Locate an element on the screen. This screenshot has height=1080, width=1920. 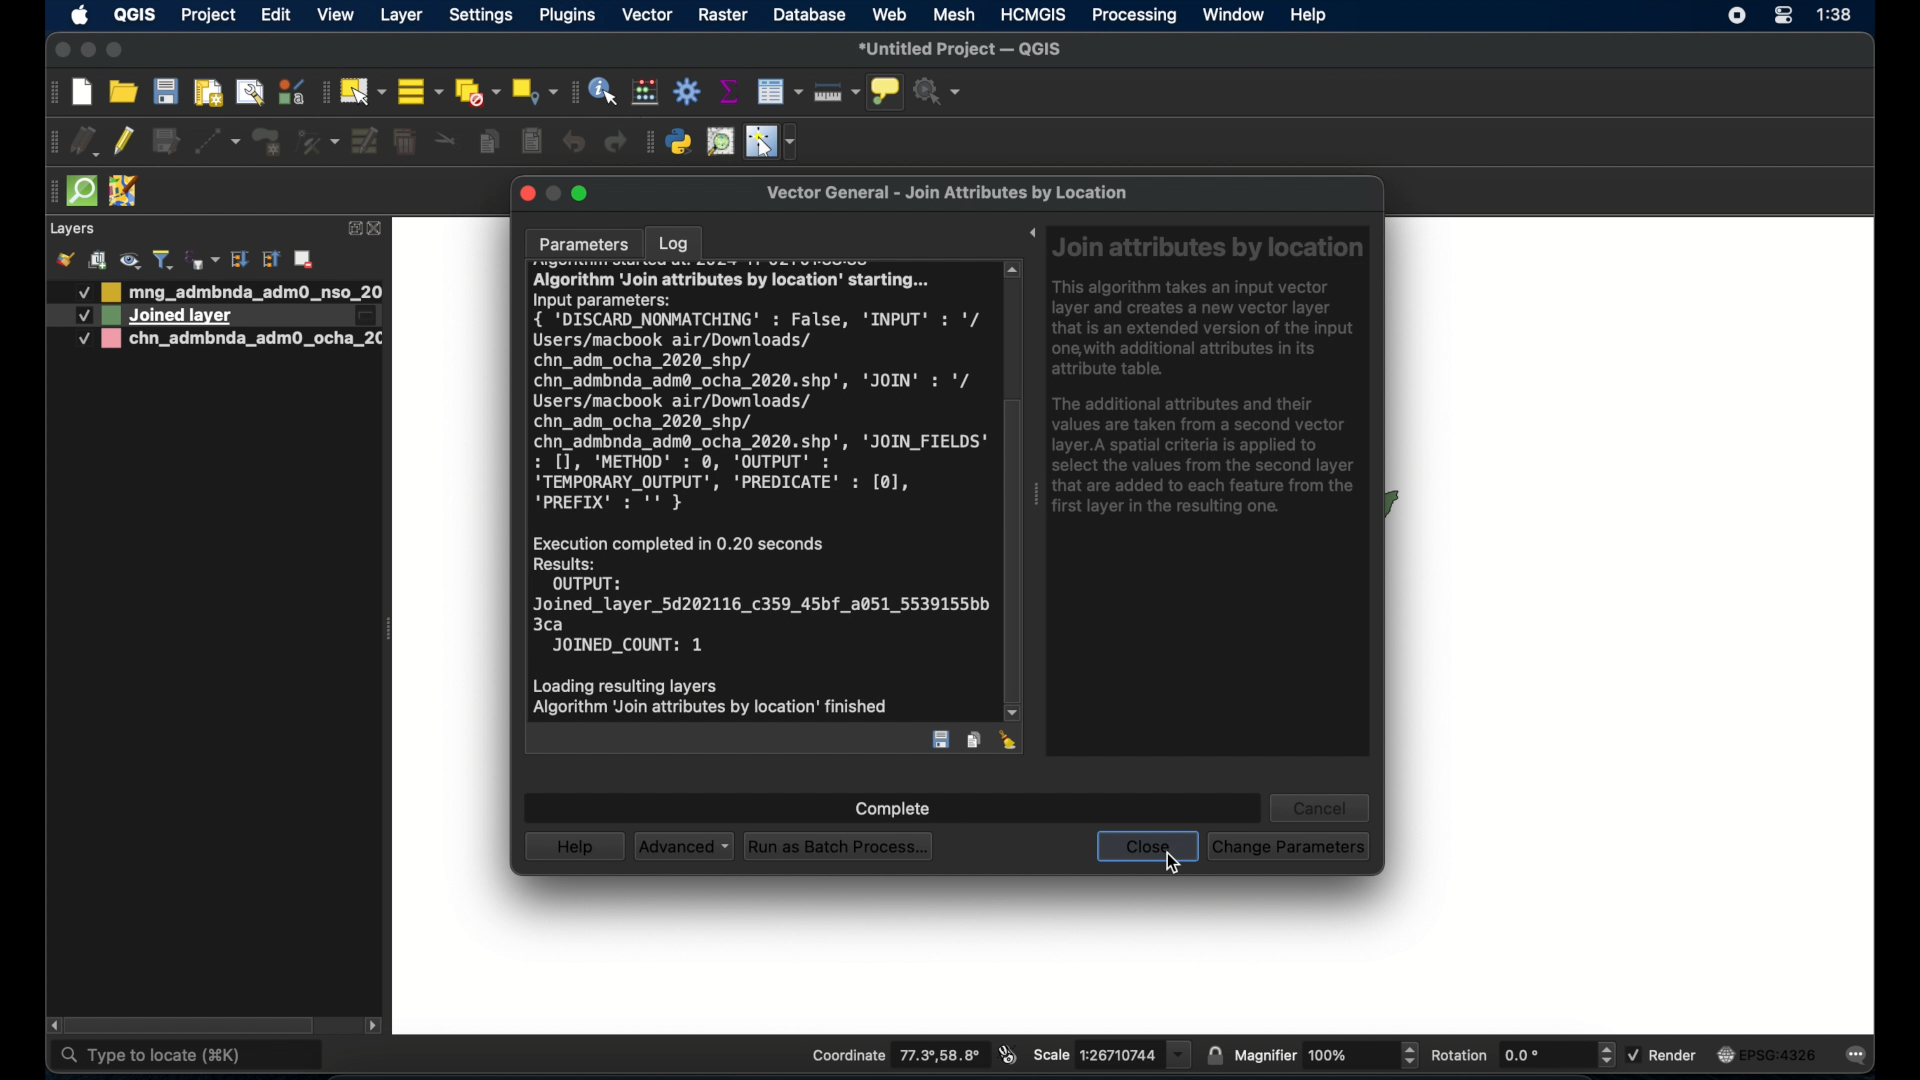
open layer styling panel is located at coordinates (65, 260).